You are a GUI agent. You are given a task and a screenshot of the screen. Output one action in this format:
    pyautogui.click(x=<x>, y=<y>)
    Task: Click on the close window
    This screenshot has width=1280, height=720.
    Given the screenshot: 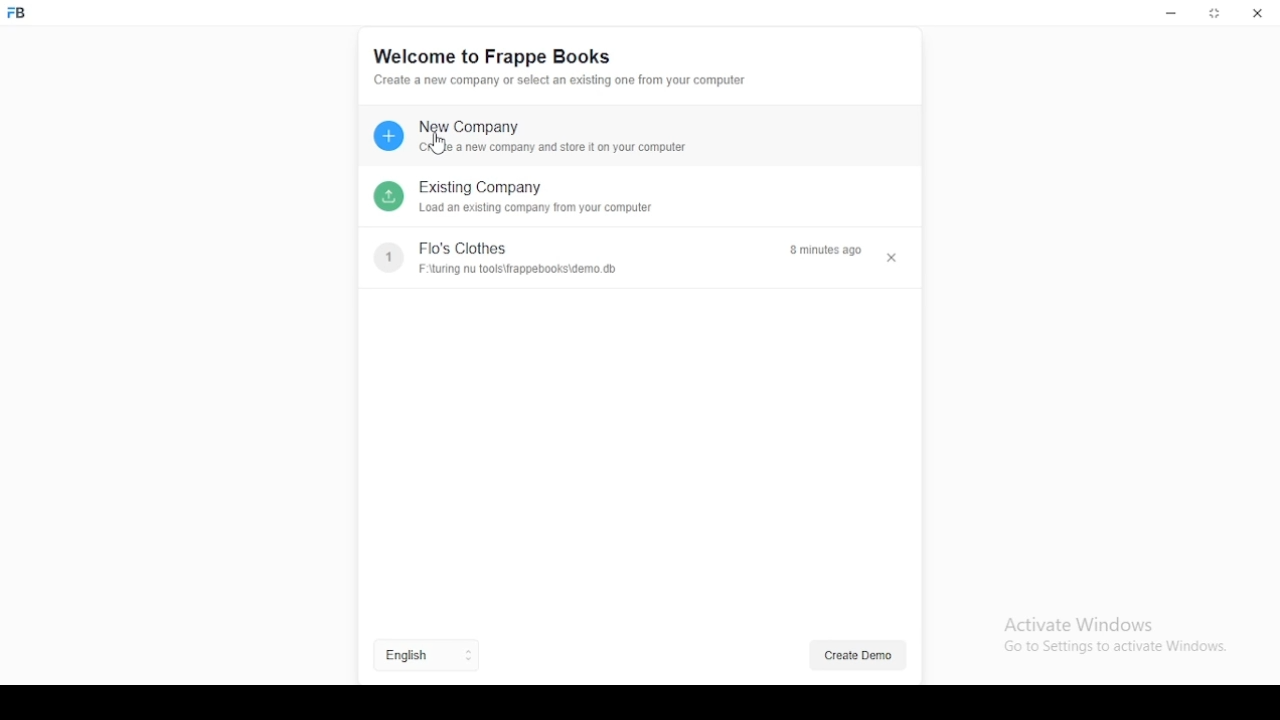 What is the action you would take?
    pyautogui.click(x=1259, y=12)
    